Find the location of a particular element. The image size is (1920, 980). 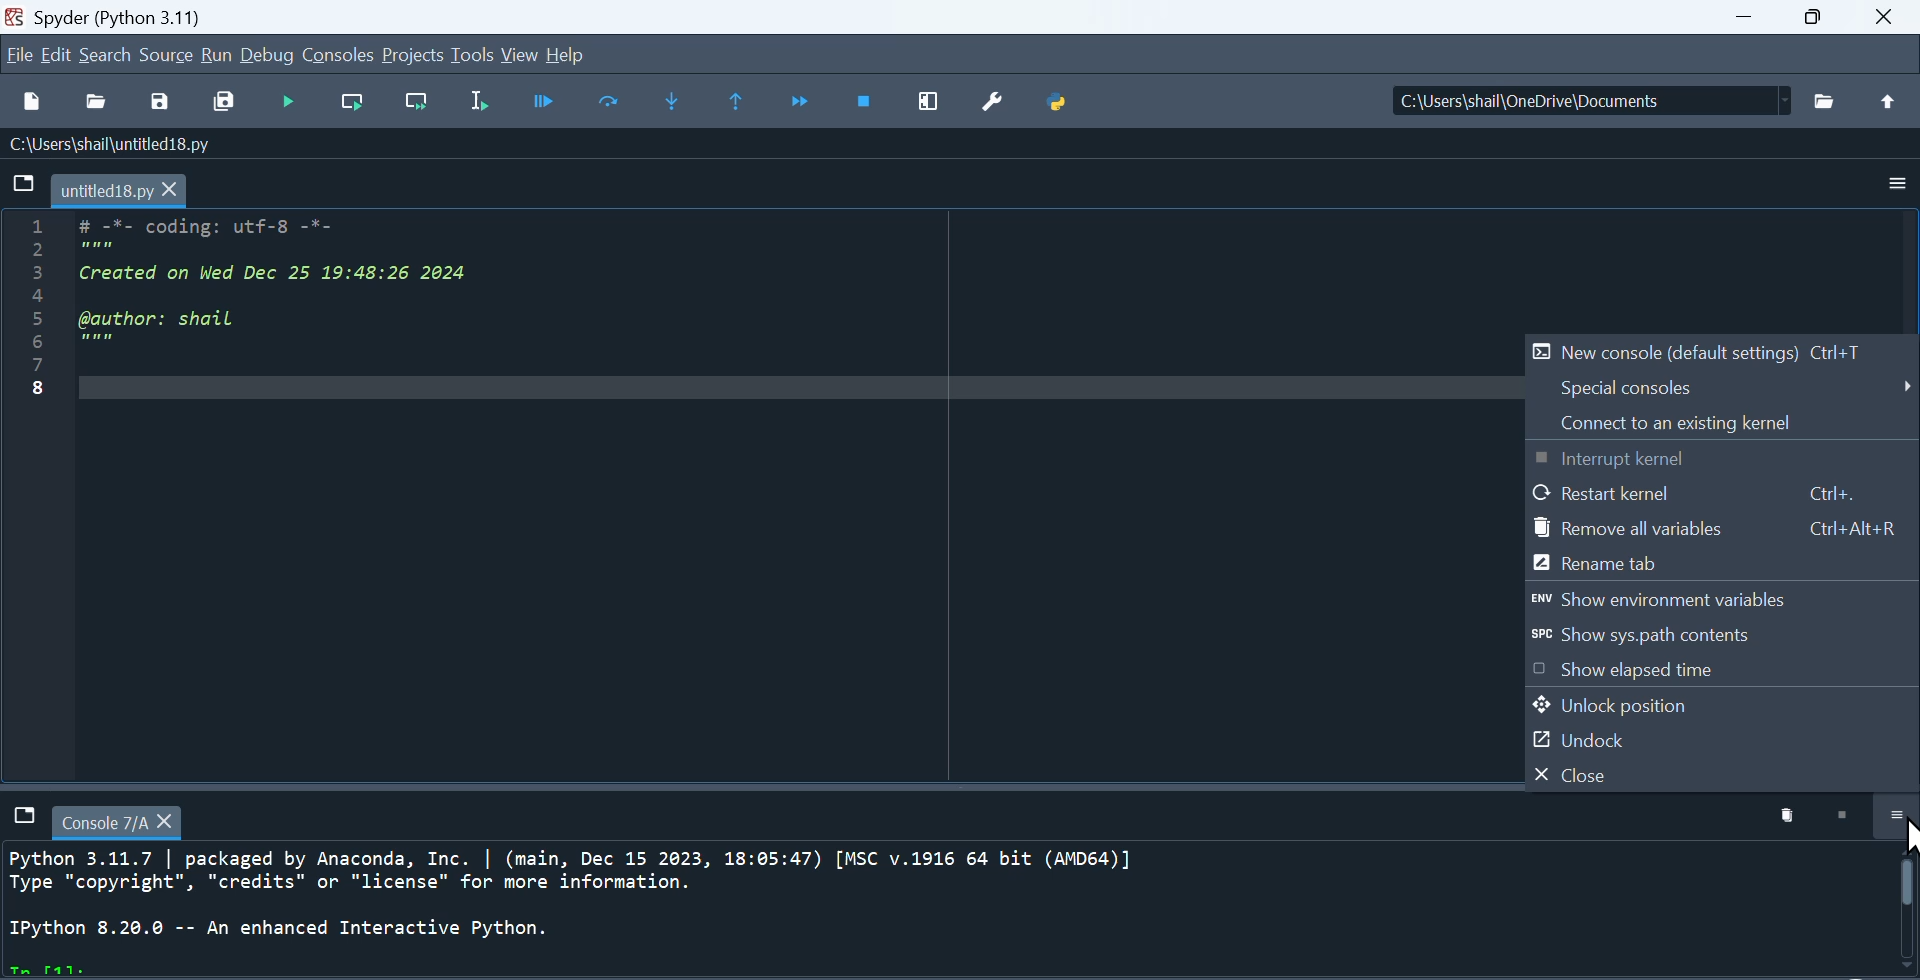

file is located at coordinates (17, 57).